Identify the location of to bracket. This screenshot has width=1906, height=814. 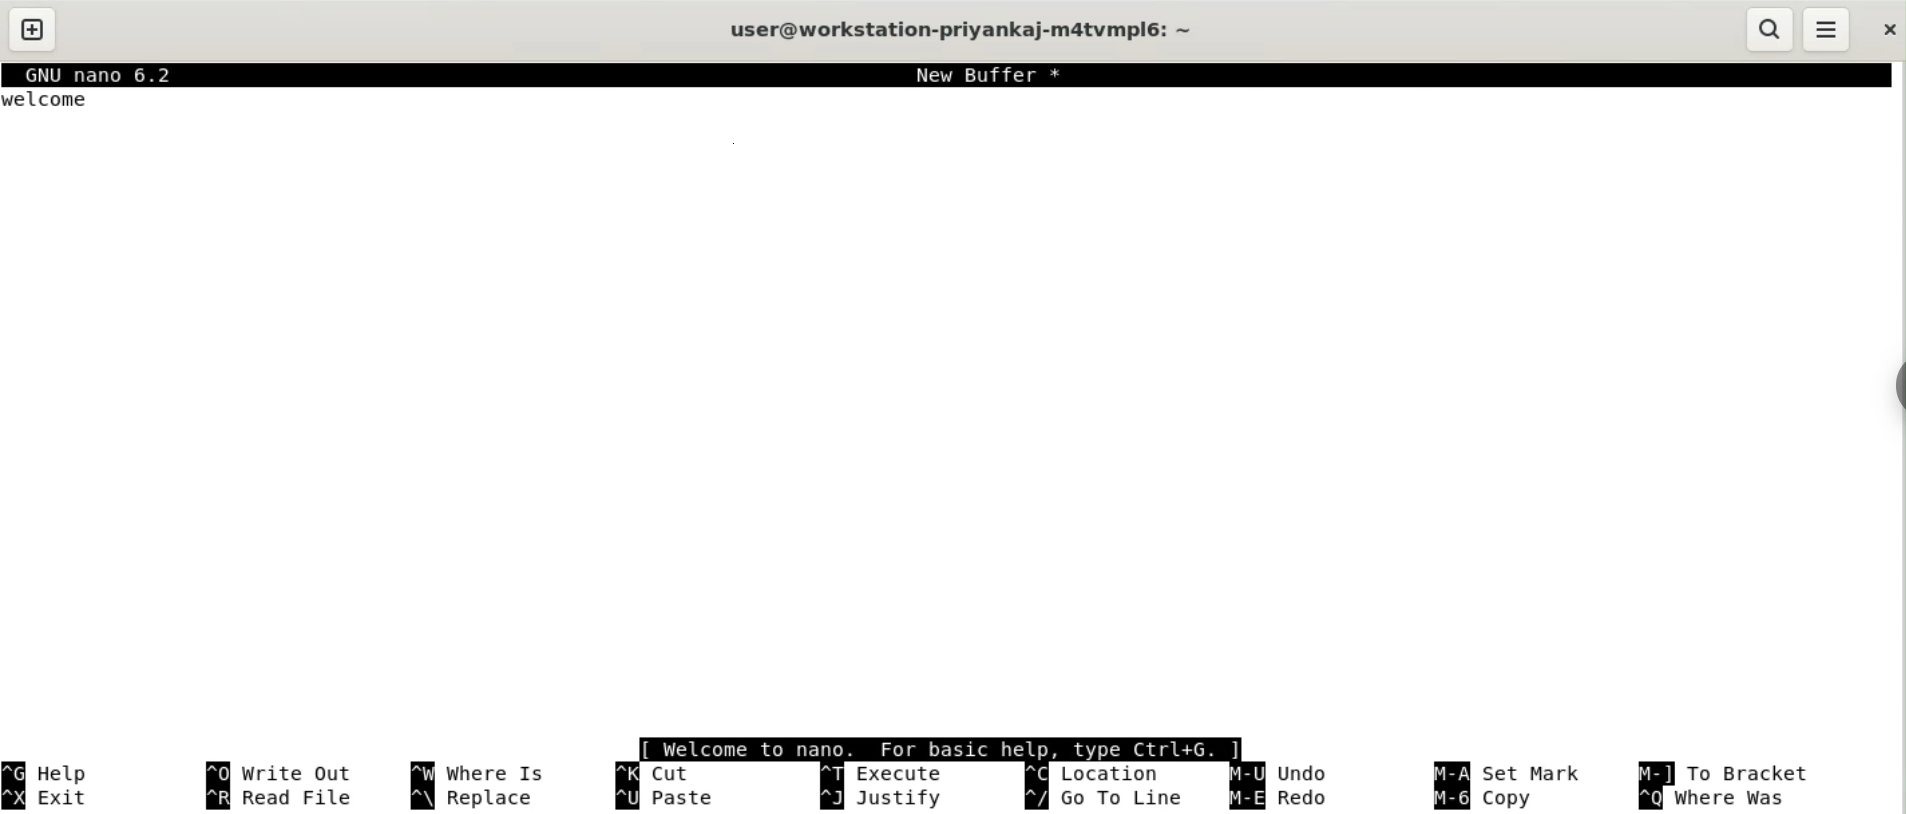
(1721, 773).